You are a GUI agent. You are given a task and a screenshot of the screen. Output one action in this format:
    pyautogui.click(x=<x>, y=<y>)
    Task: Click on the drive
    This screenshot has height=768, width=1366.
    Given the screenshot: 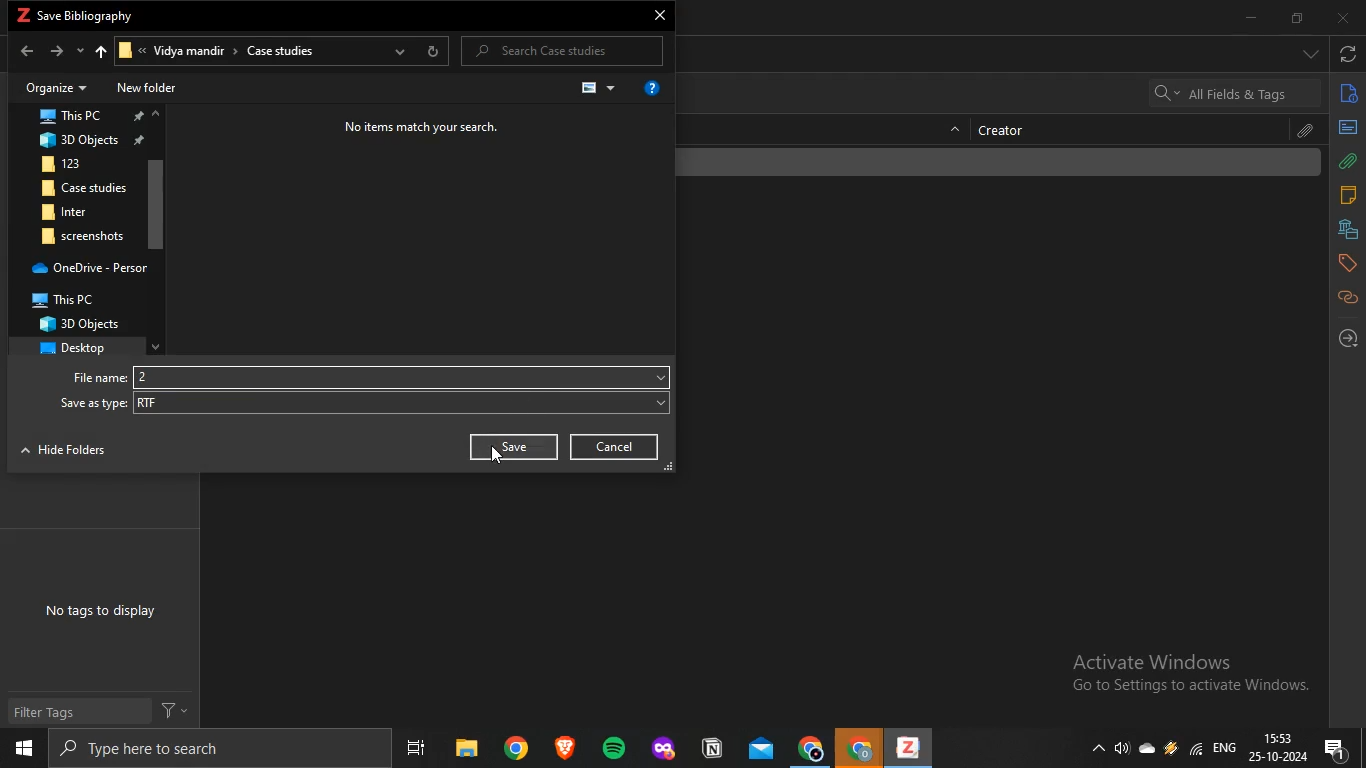 What is the action you would take?
    pyautogui.click(x=1171, y=747)
    